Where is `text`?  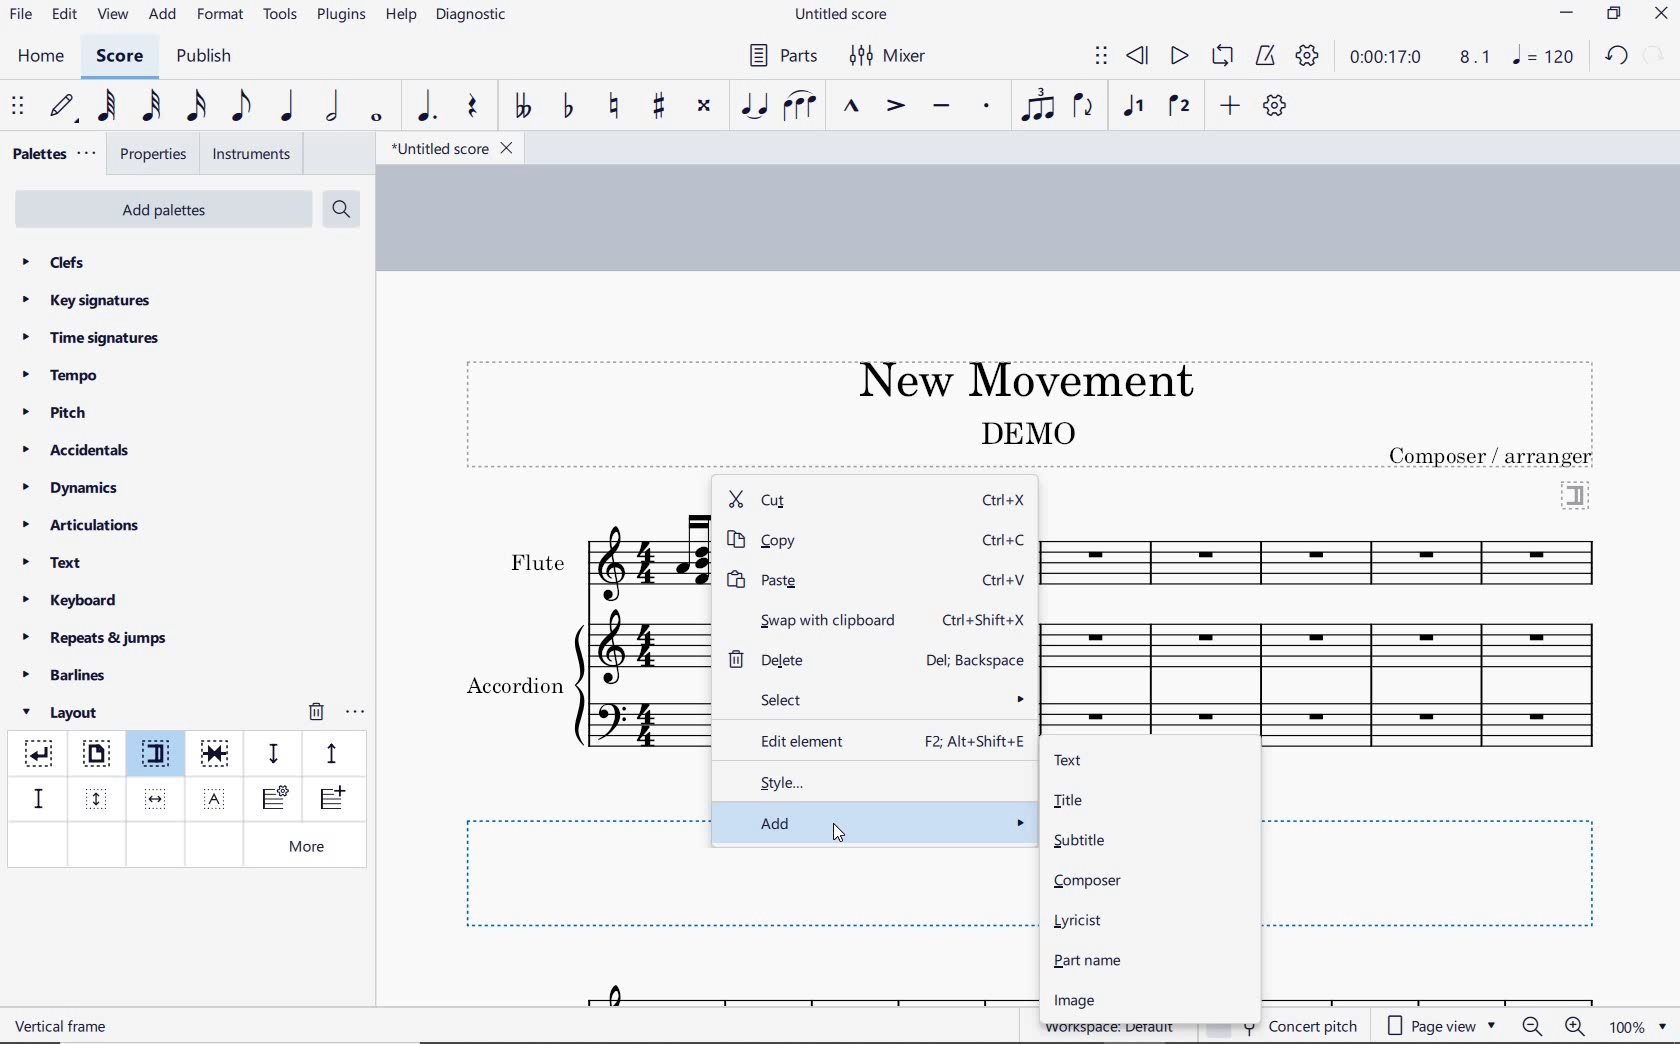
text is located at coordinates (536, 563).